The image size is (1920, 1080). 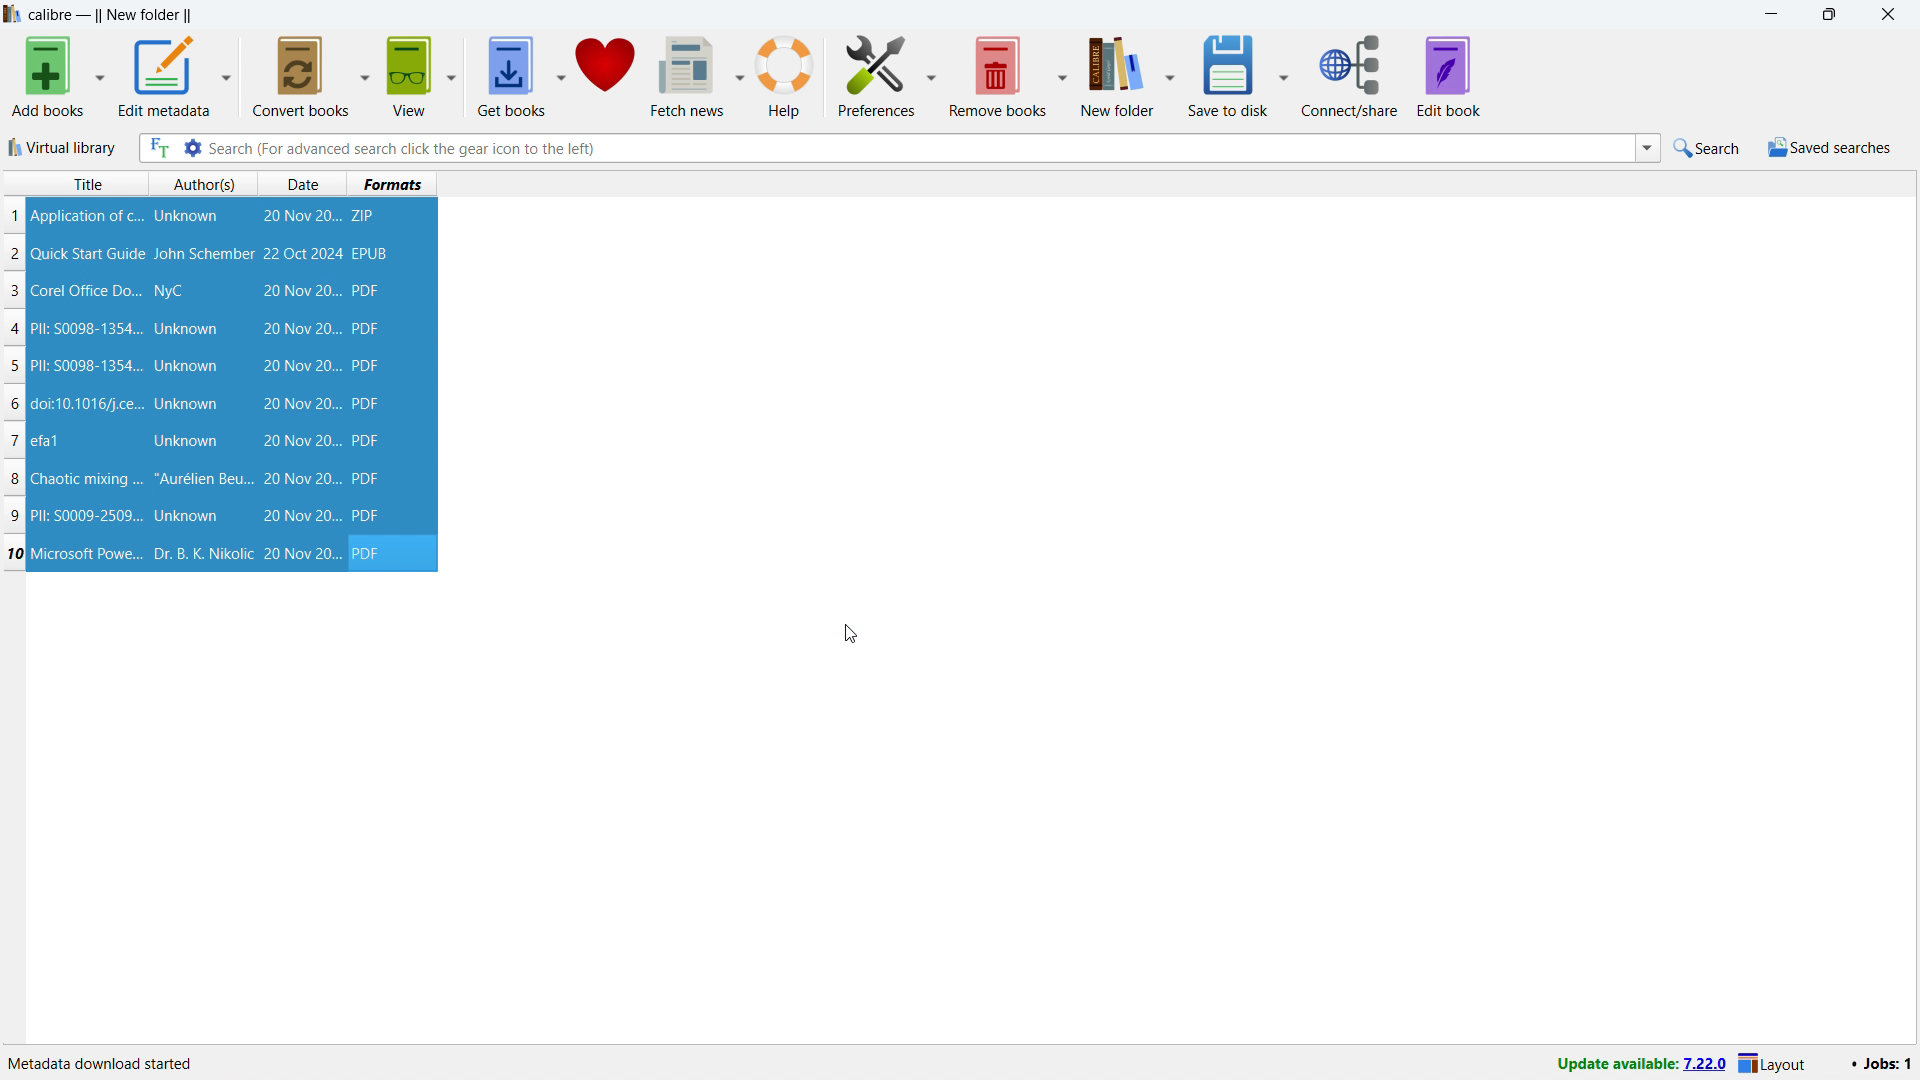 What do you see at coordinates (1709, 147) in the screenshot?
I see `search` at bounding box center [1709, 147].